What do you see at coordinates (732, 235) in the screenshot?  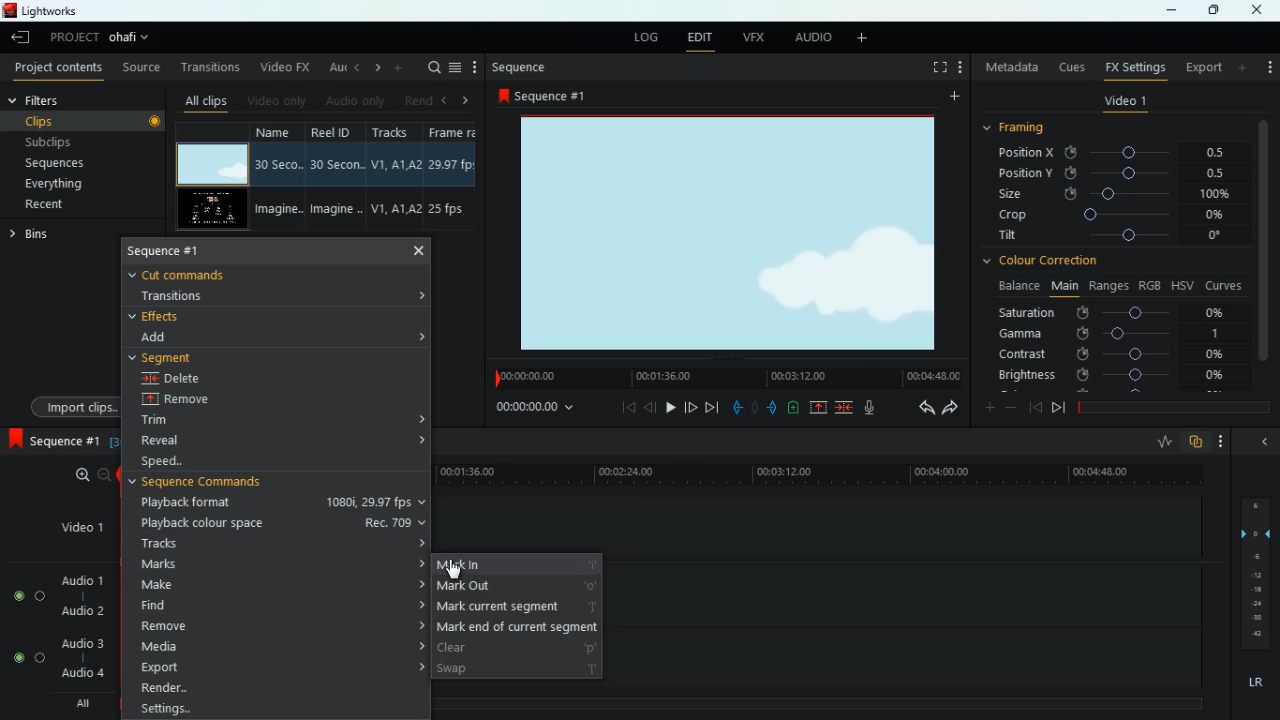 I see `screen` at bounding box center [732, 235].